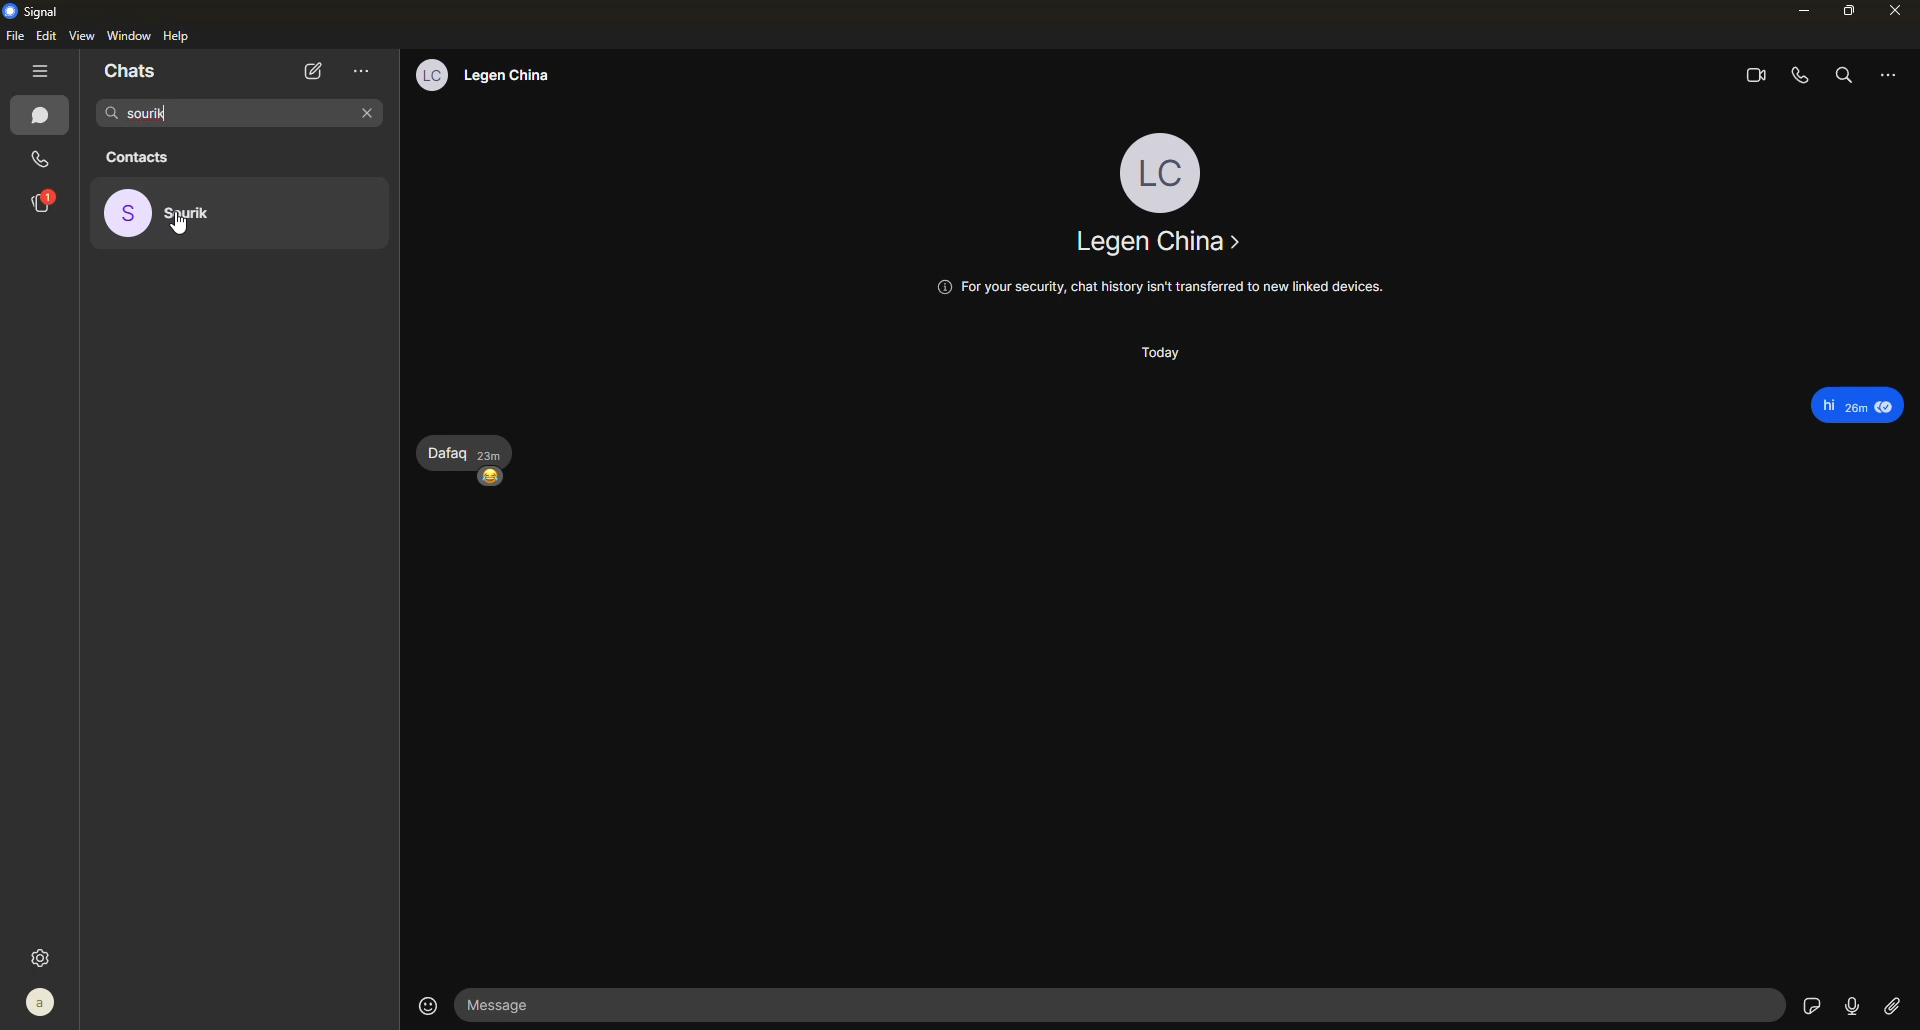 The width and height of the screenshot is (1920, 1030). I want to click on minimize, so click(1797, 12).